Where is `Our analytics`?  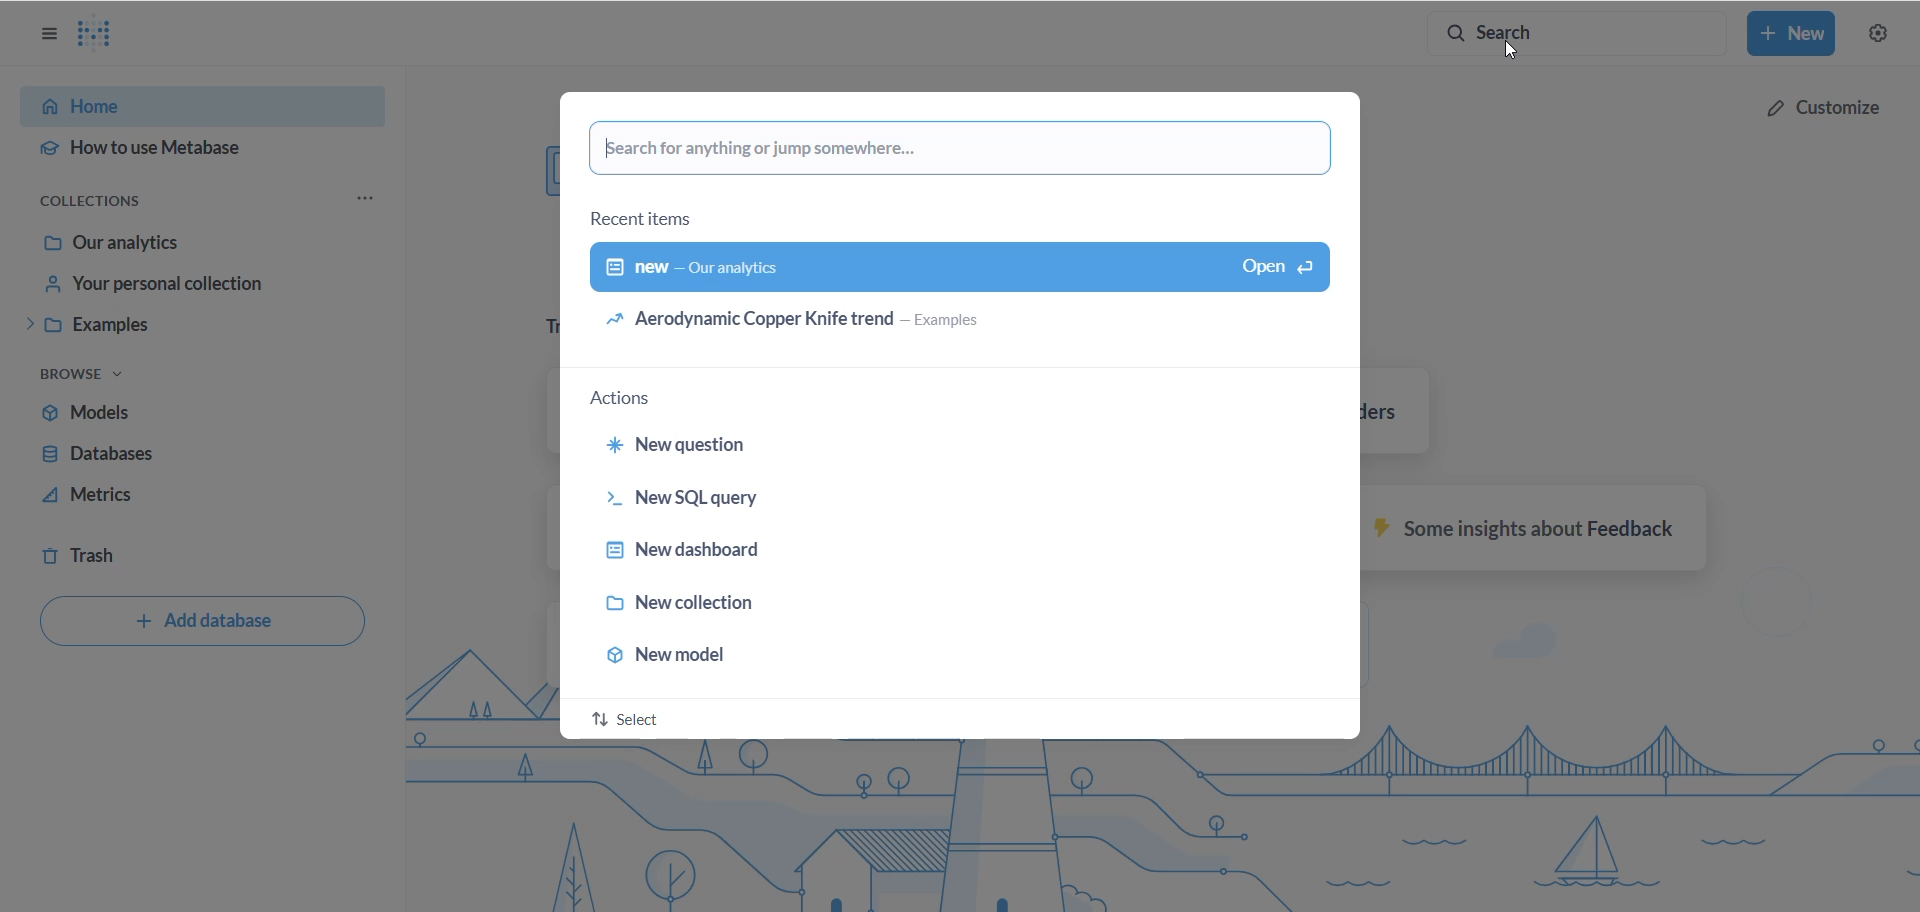 Our analytics is located at coordinates (189, 244).